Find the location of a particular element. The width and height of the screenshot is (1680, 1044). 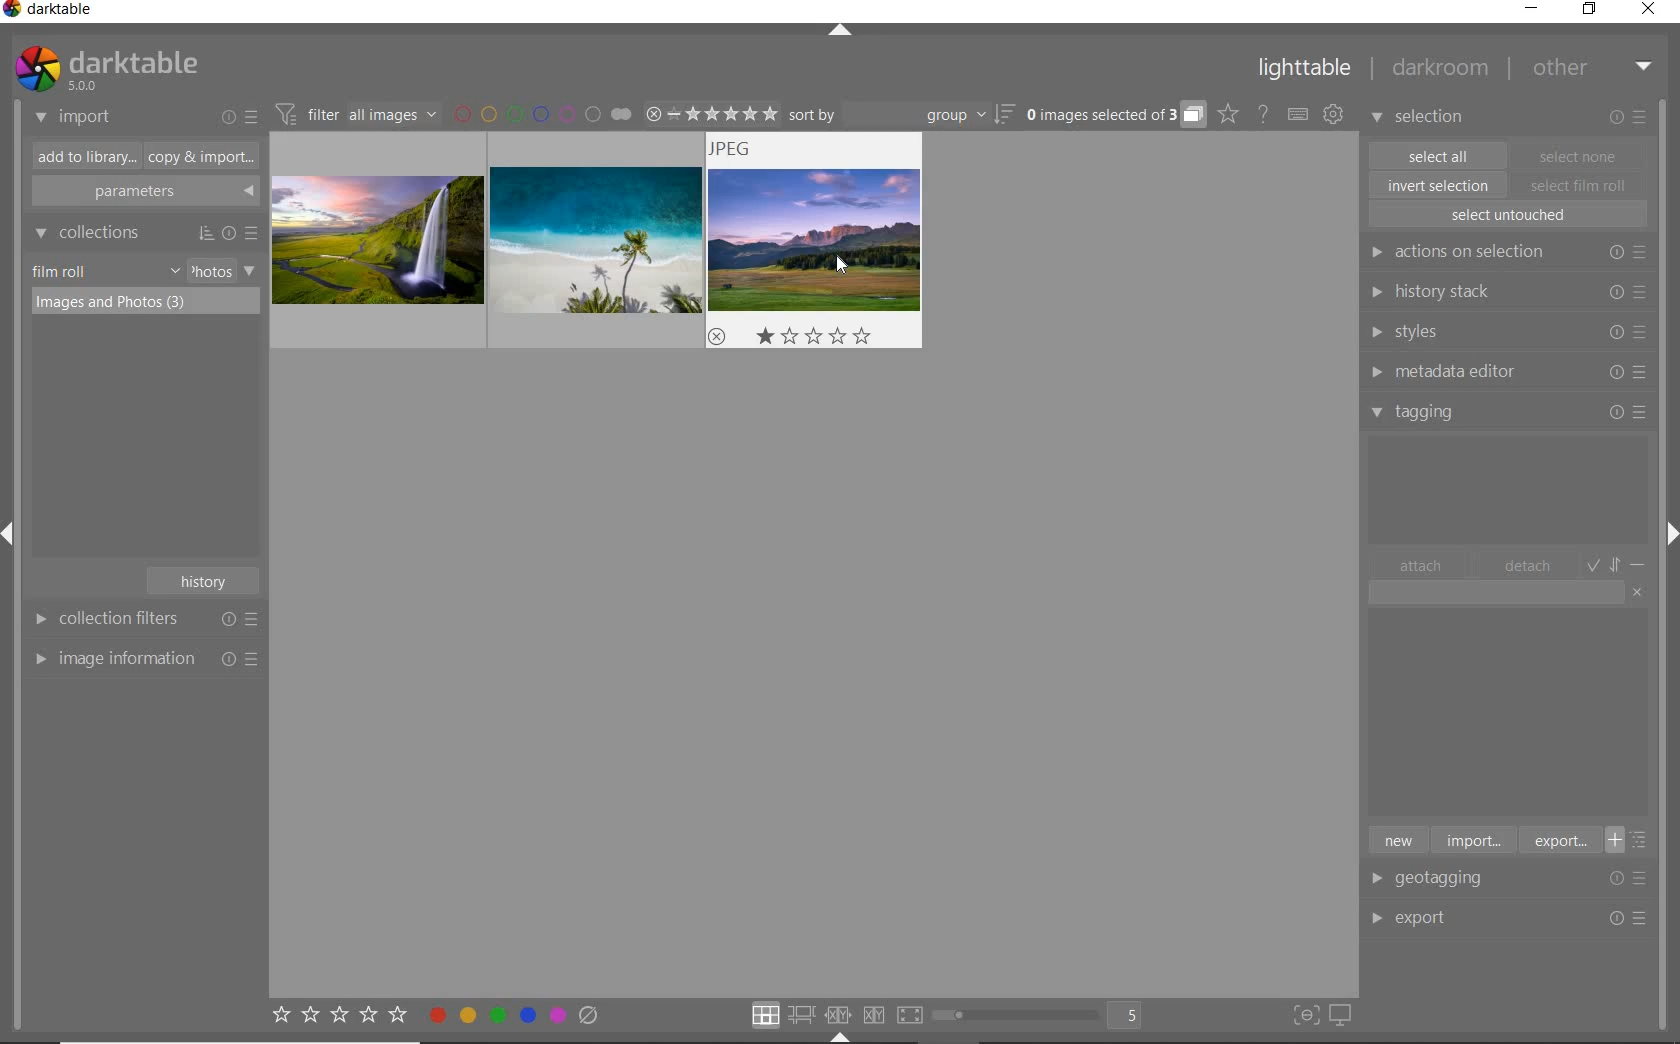

close is located at coordinates (1652, 11).